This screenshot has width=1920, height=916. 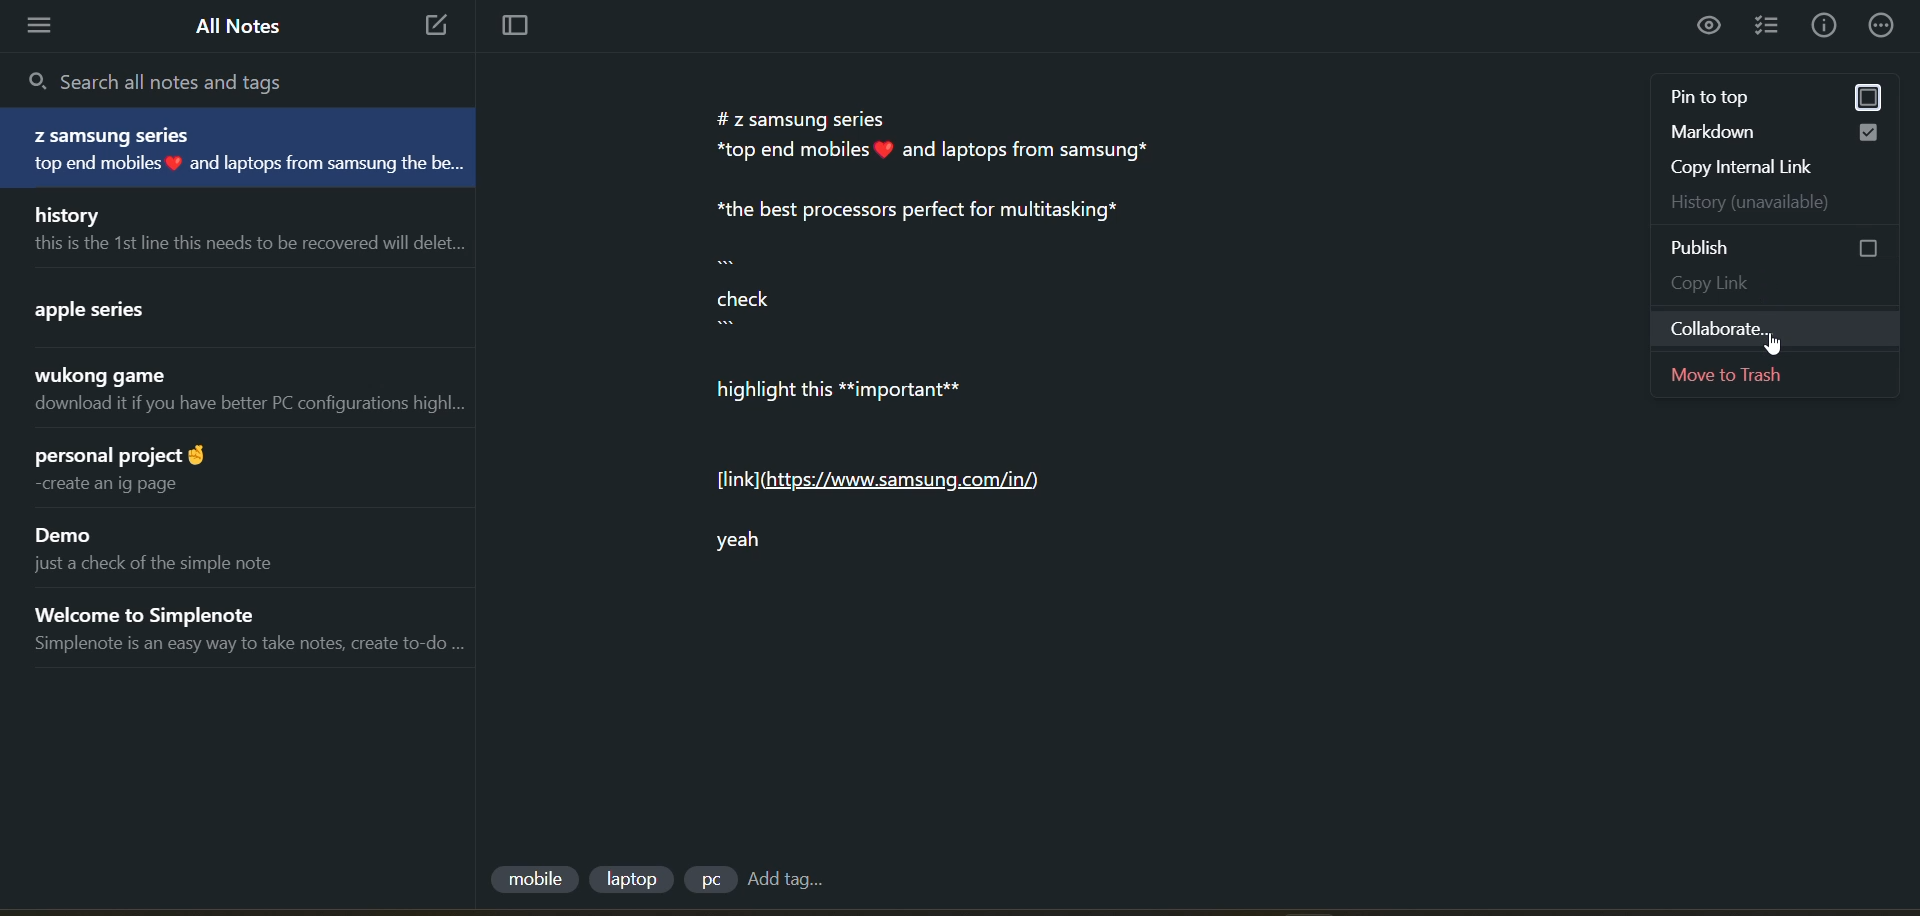 I want to click on actions, so click(x=1886, y=24).